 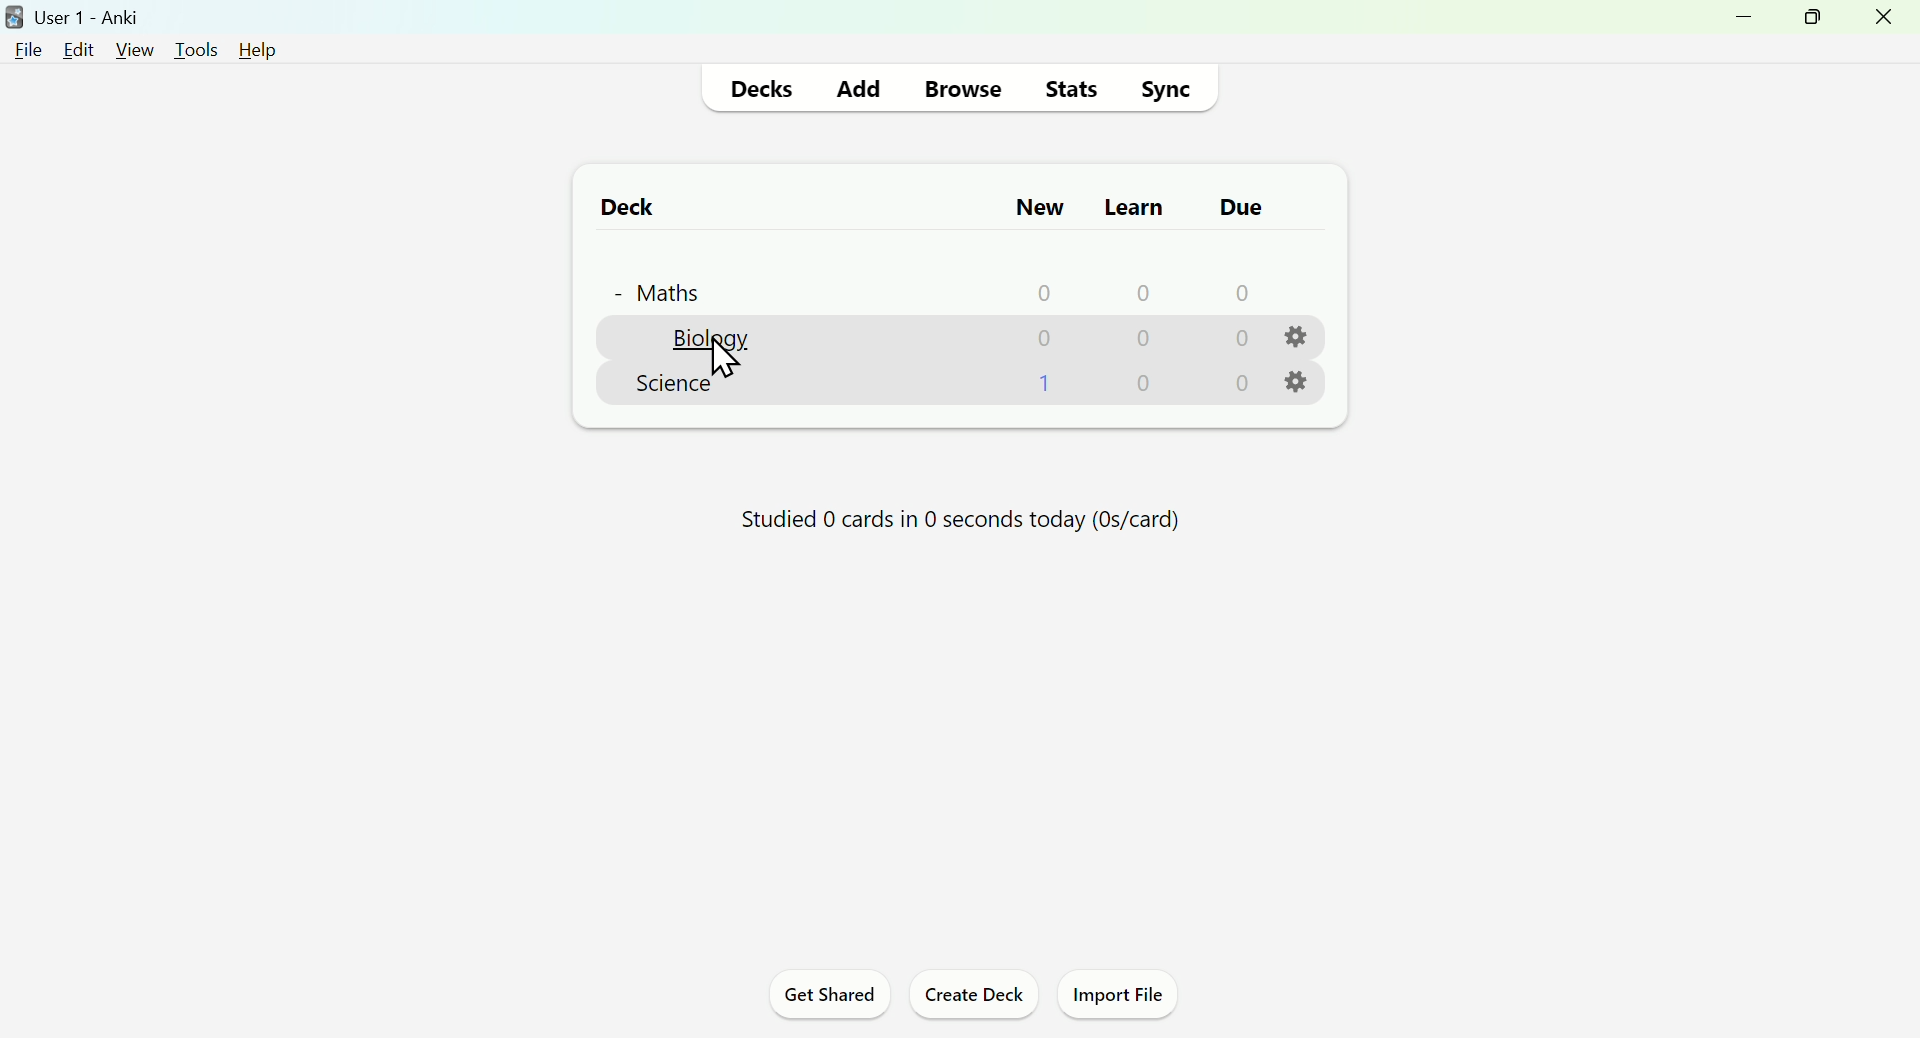 I want to click on Browse, so click(x=960, y=86).